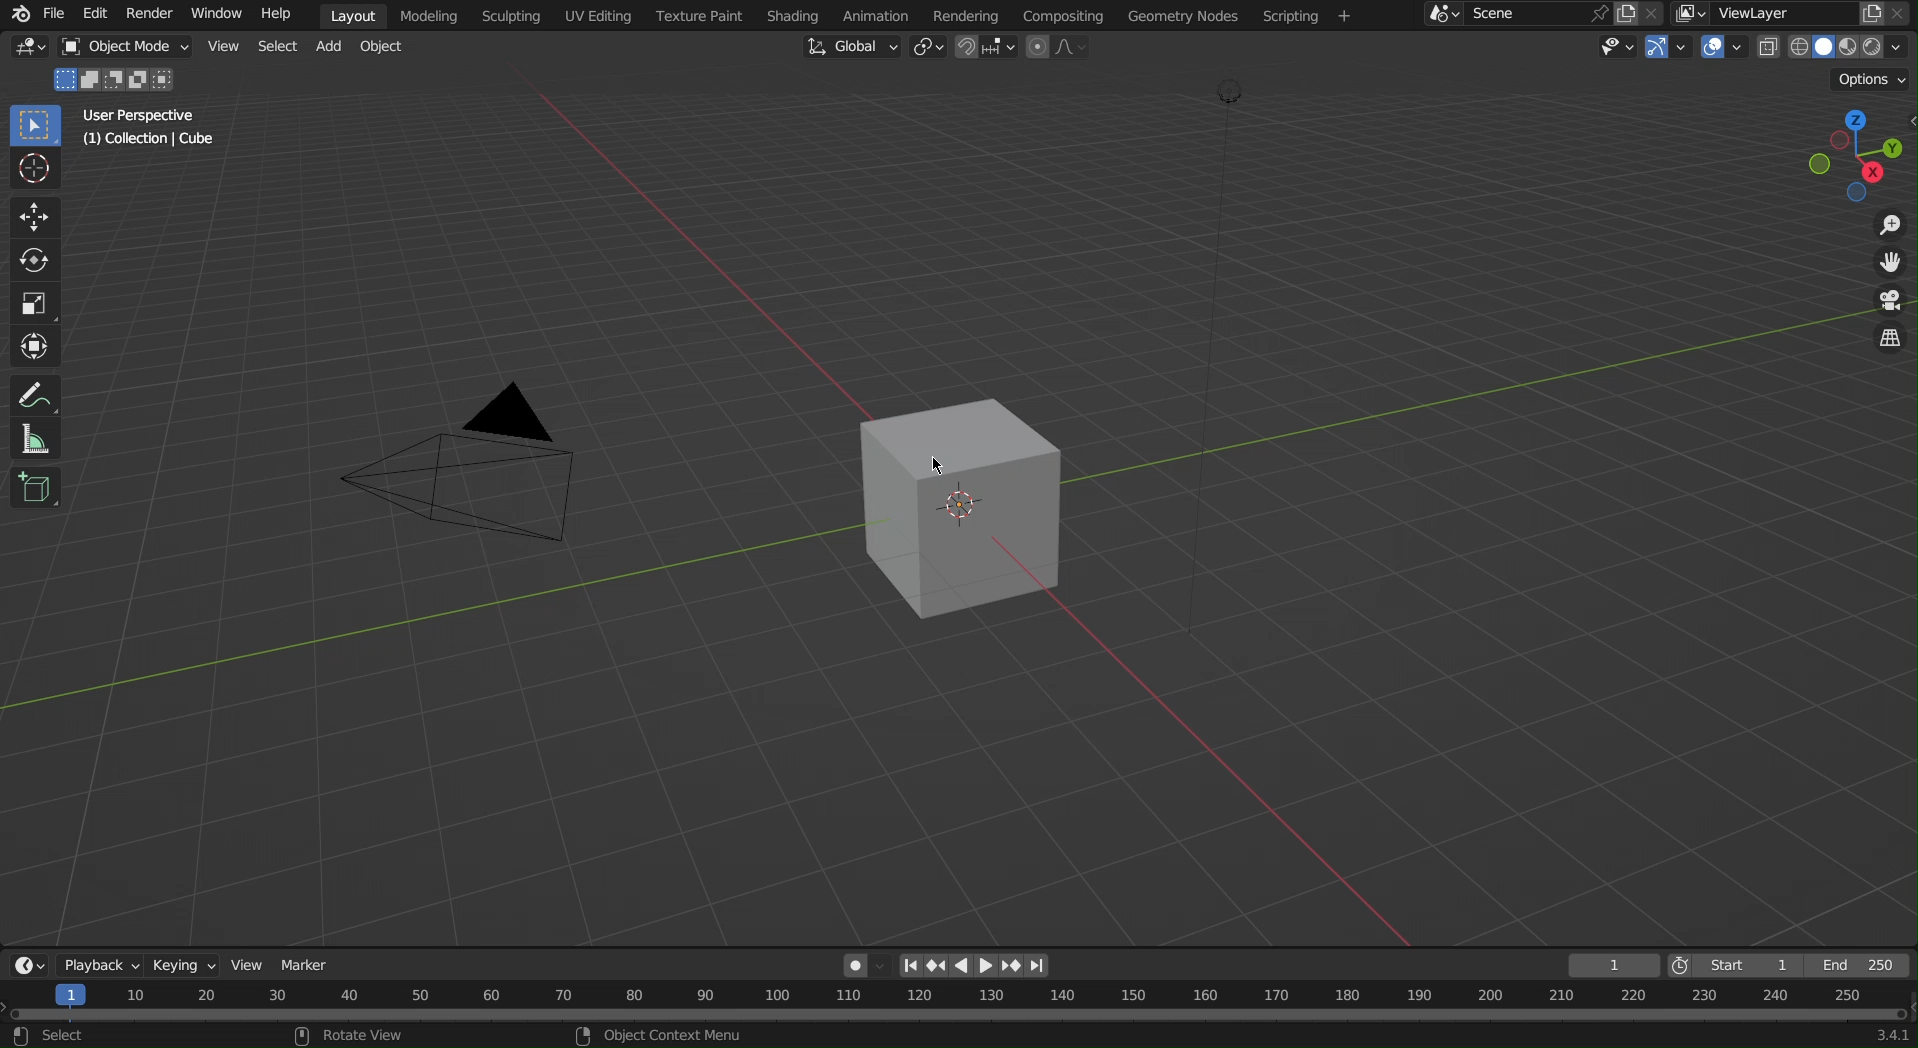 Image resolution: width=1918 pixels, height=1048 pixels. I want to click on Transform, so click(32, 344).